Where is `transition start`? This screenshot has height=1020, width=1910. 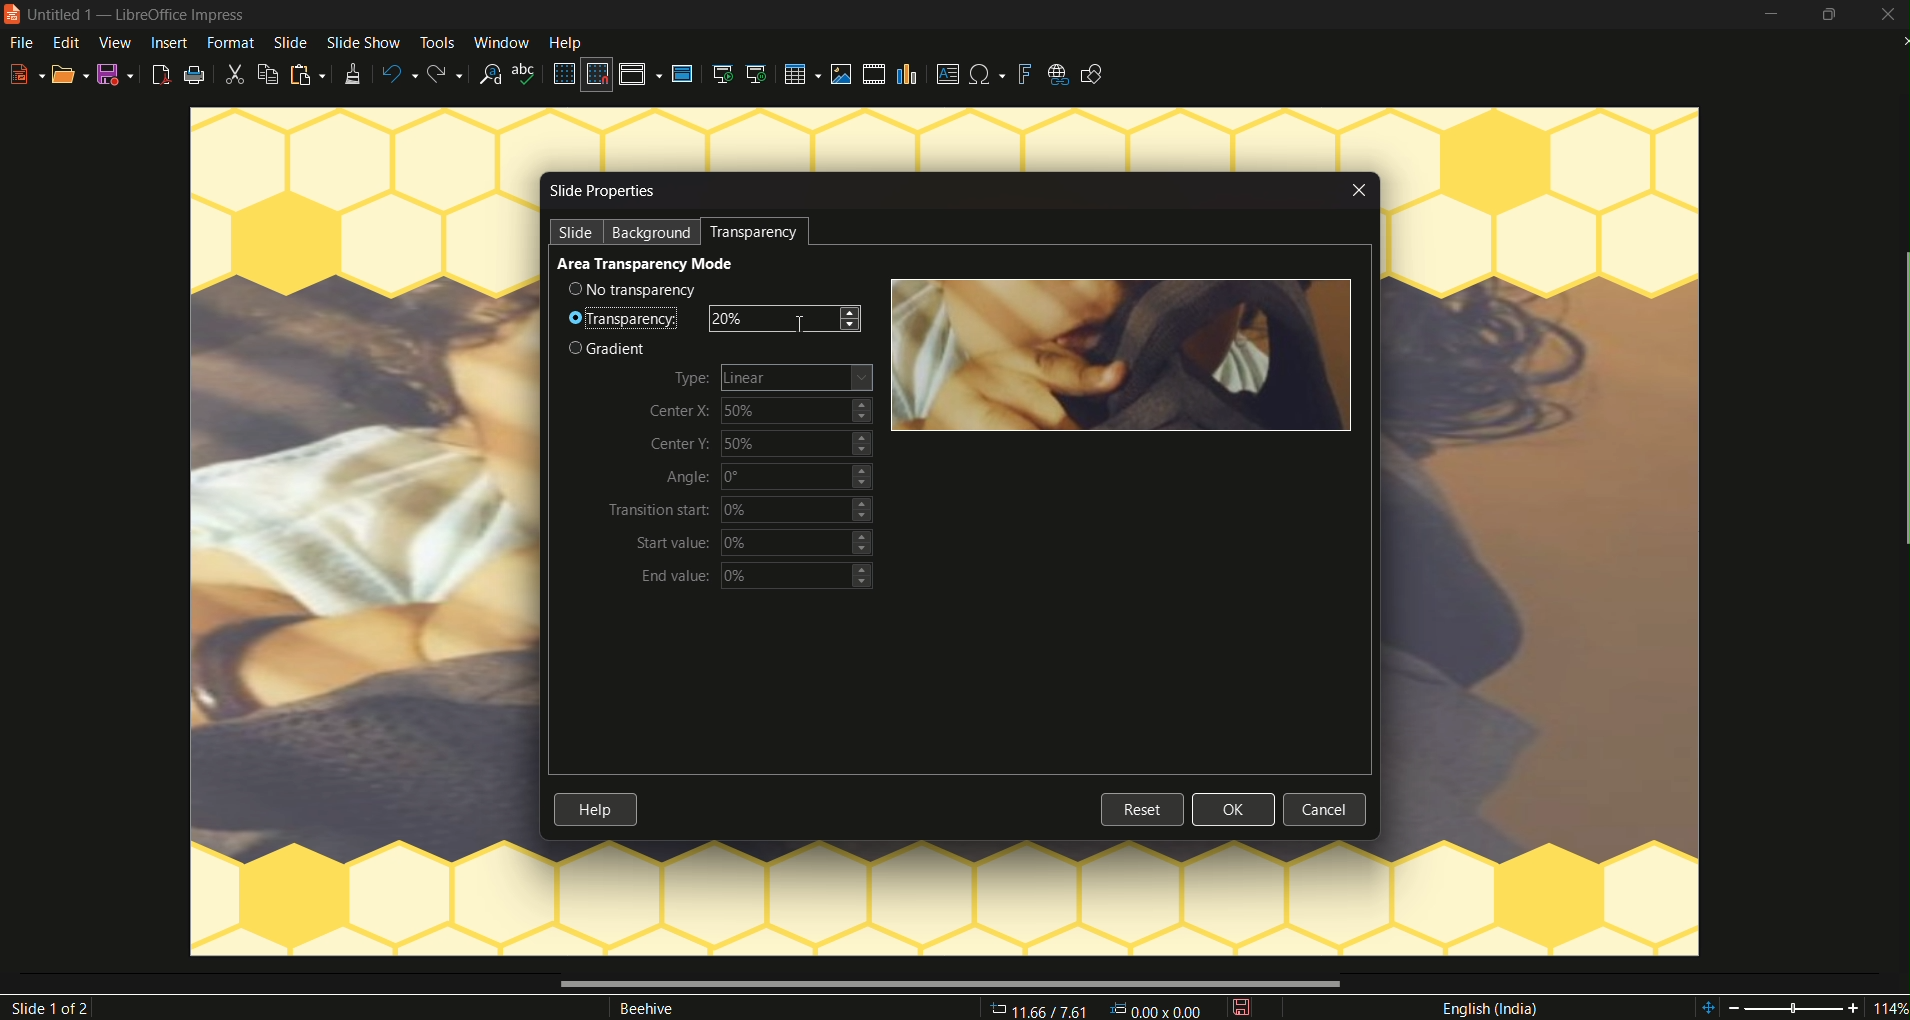
transition start is located at coordinates (660, 509).